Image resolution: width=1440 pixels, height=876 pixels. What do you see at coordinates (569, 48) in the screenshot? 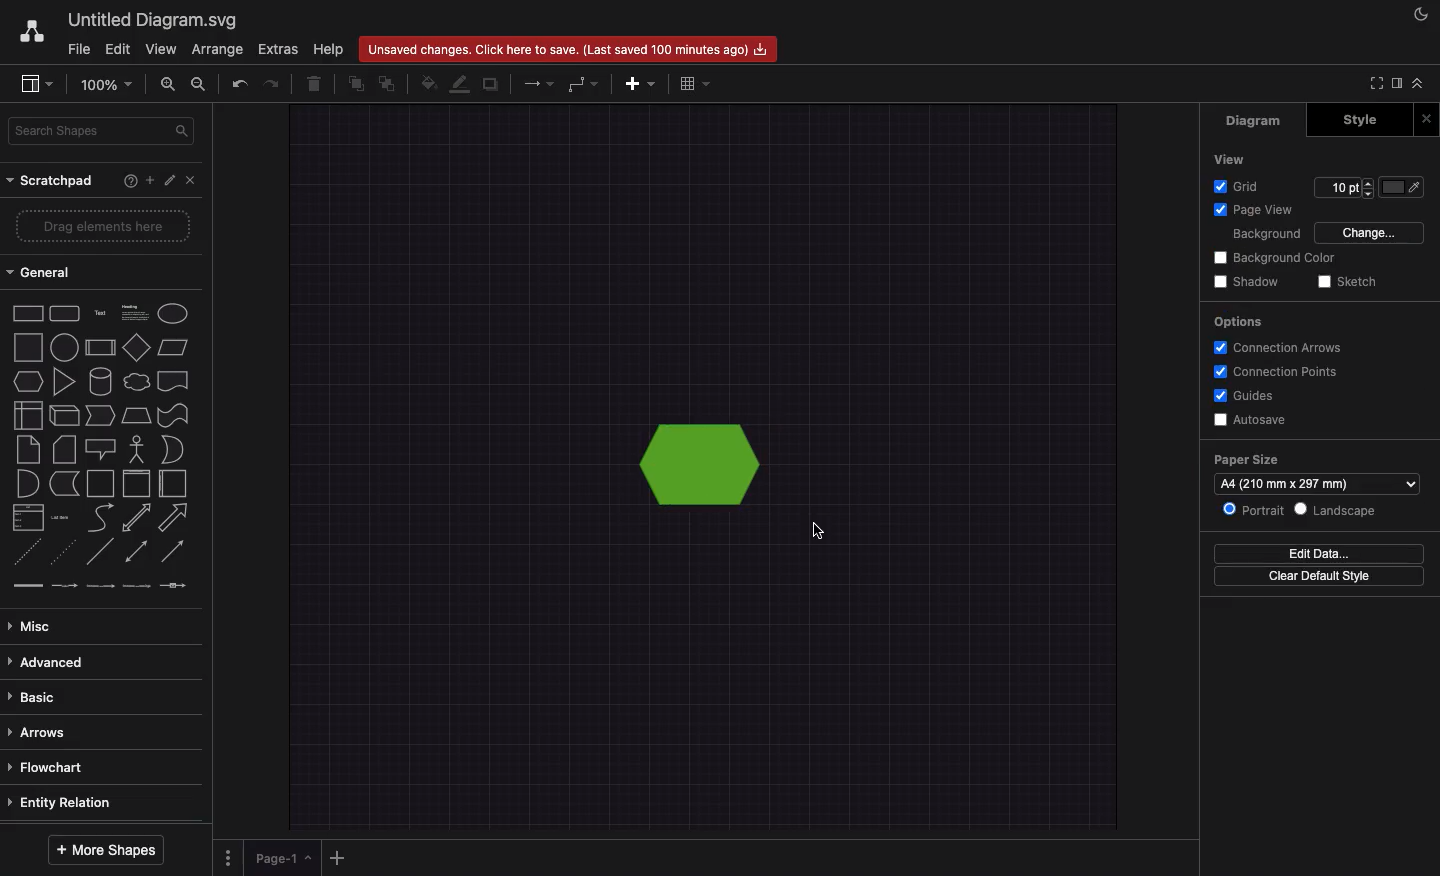
I see `Unsaved changes. Click here to save.` at bounding box center [569, 48].